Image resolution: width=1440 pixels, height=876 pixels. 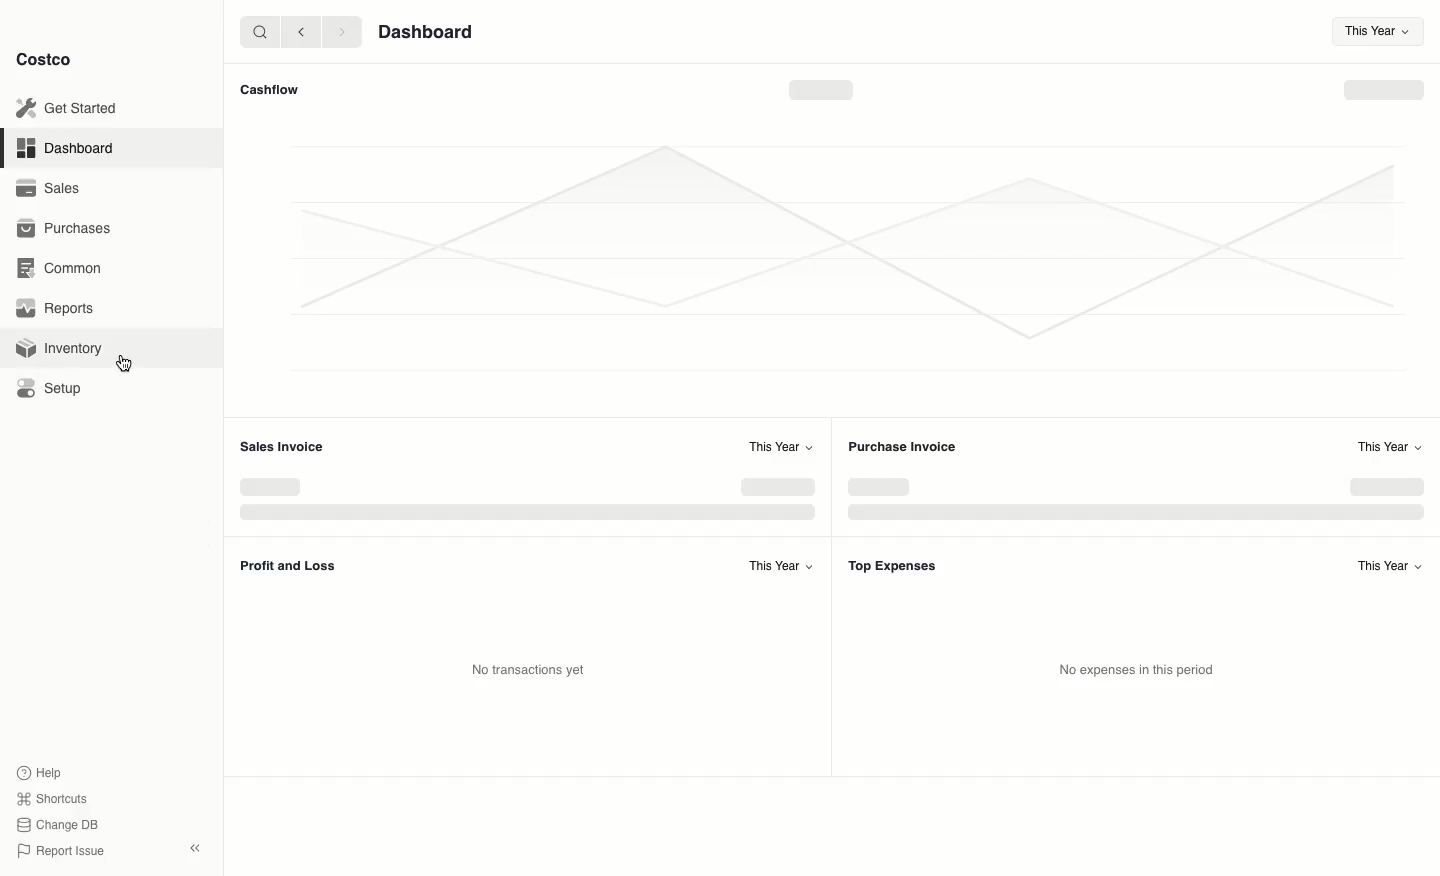 I want to click on Reports, so click(x=60, y=308).